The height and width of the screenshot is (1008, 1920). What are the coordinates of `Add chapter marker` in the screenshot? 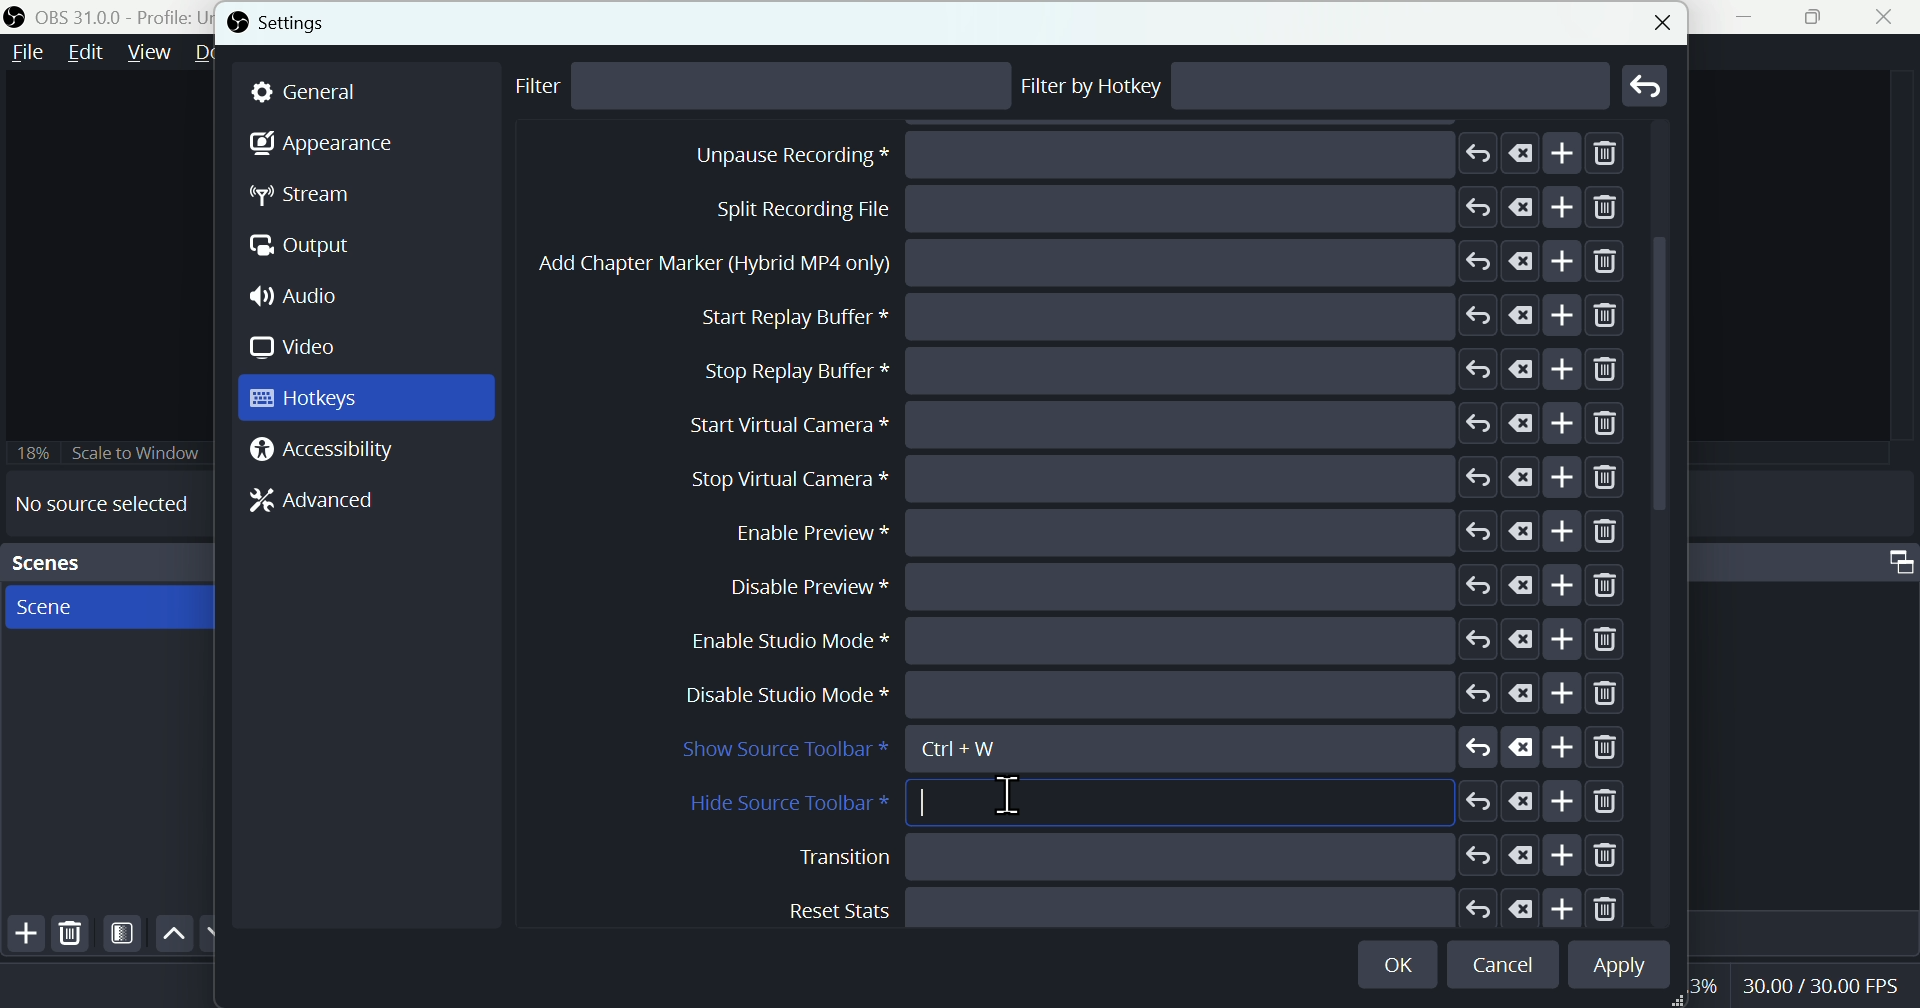 It's located at (1162, 478).